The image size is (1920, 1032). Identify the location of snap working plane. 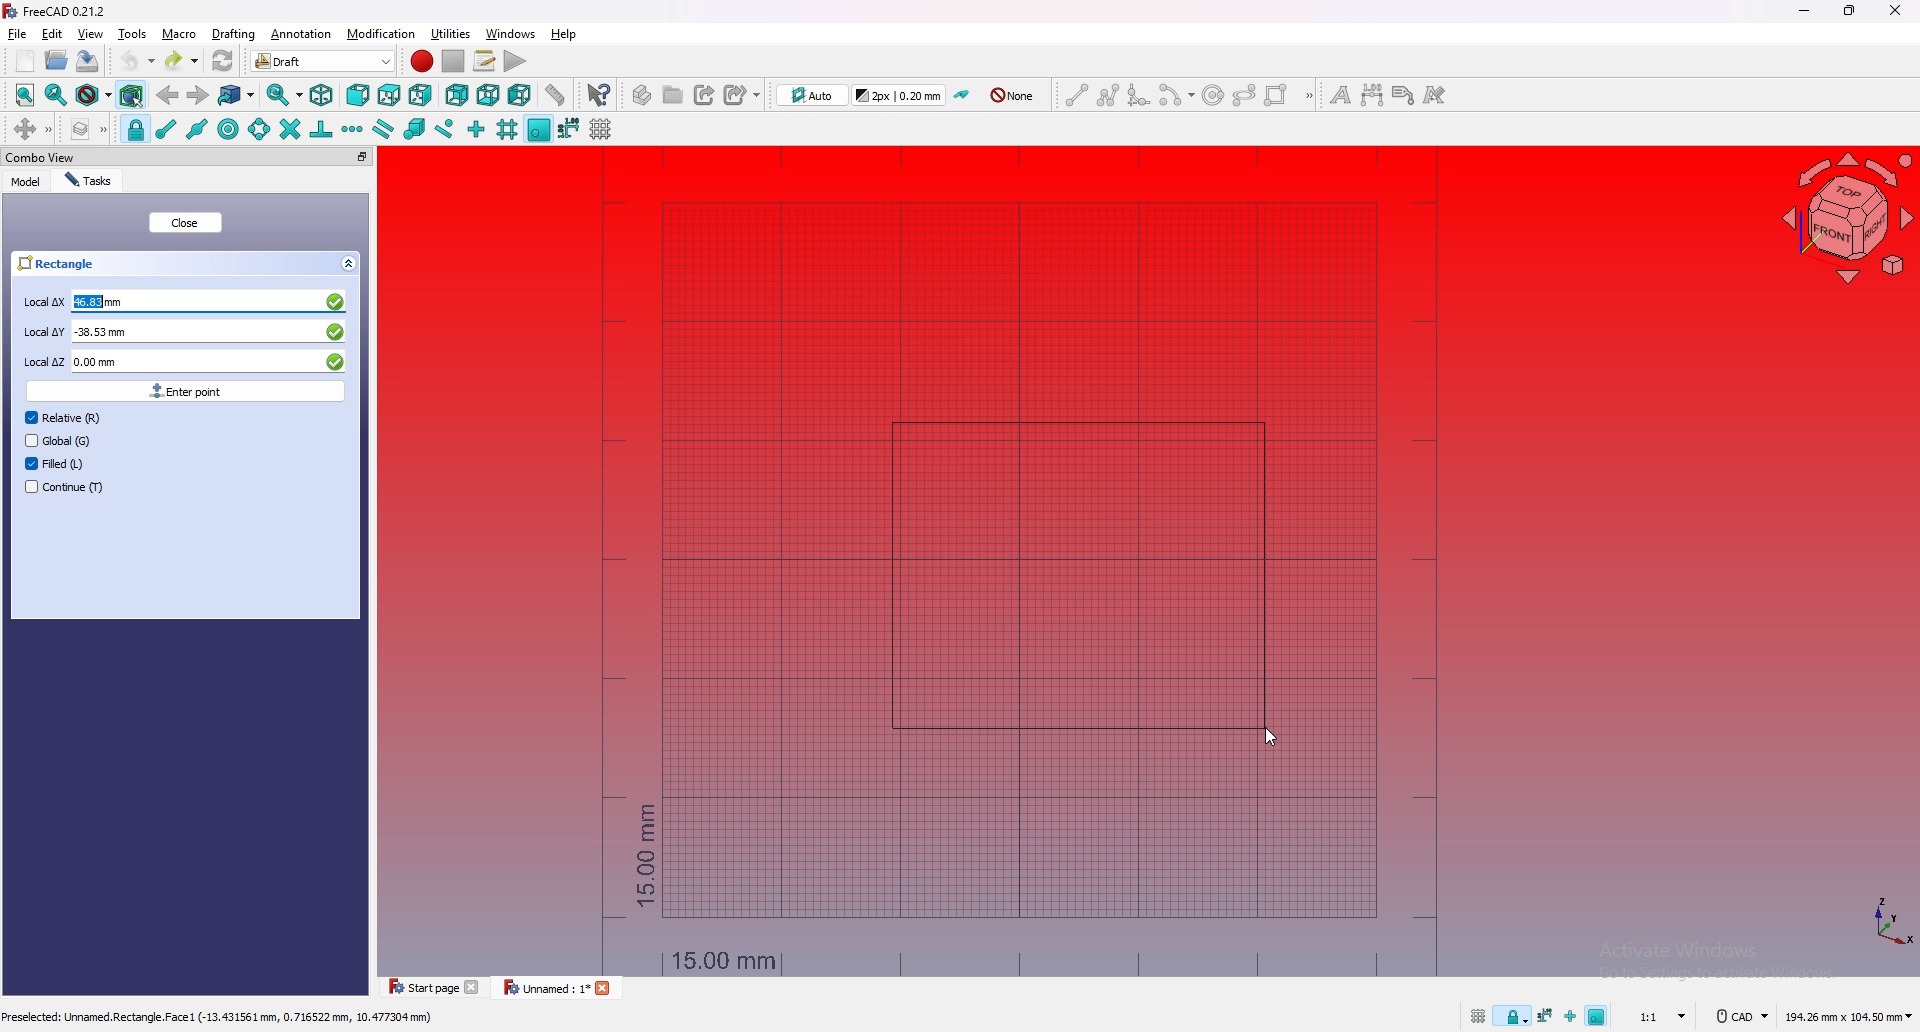
(1599, 1014).